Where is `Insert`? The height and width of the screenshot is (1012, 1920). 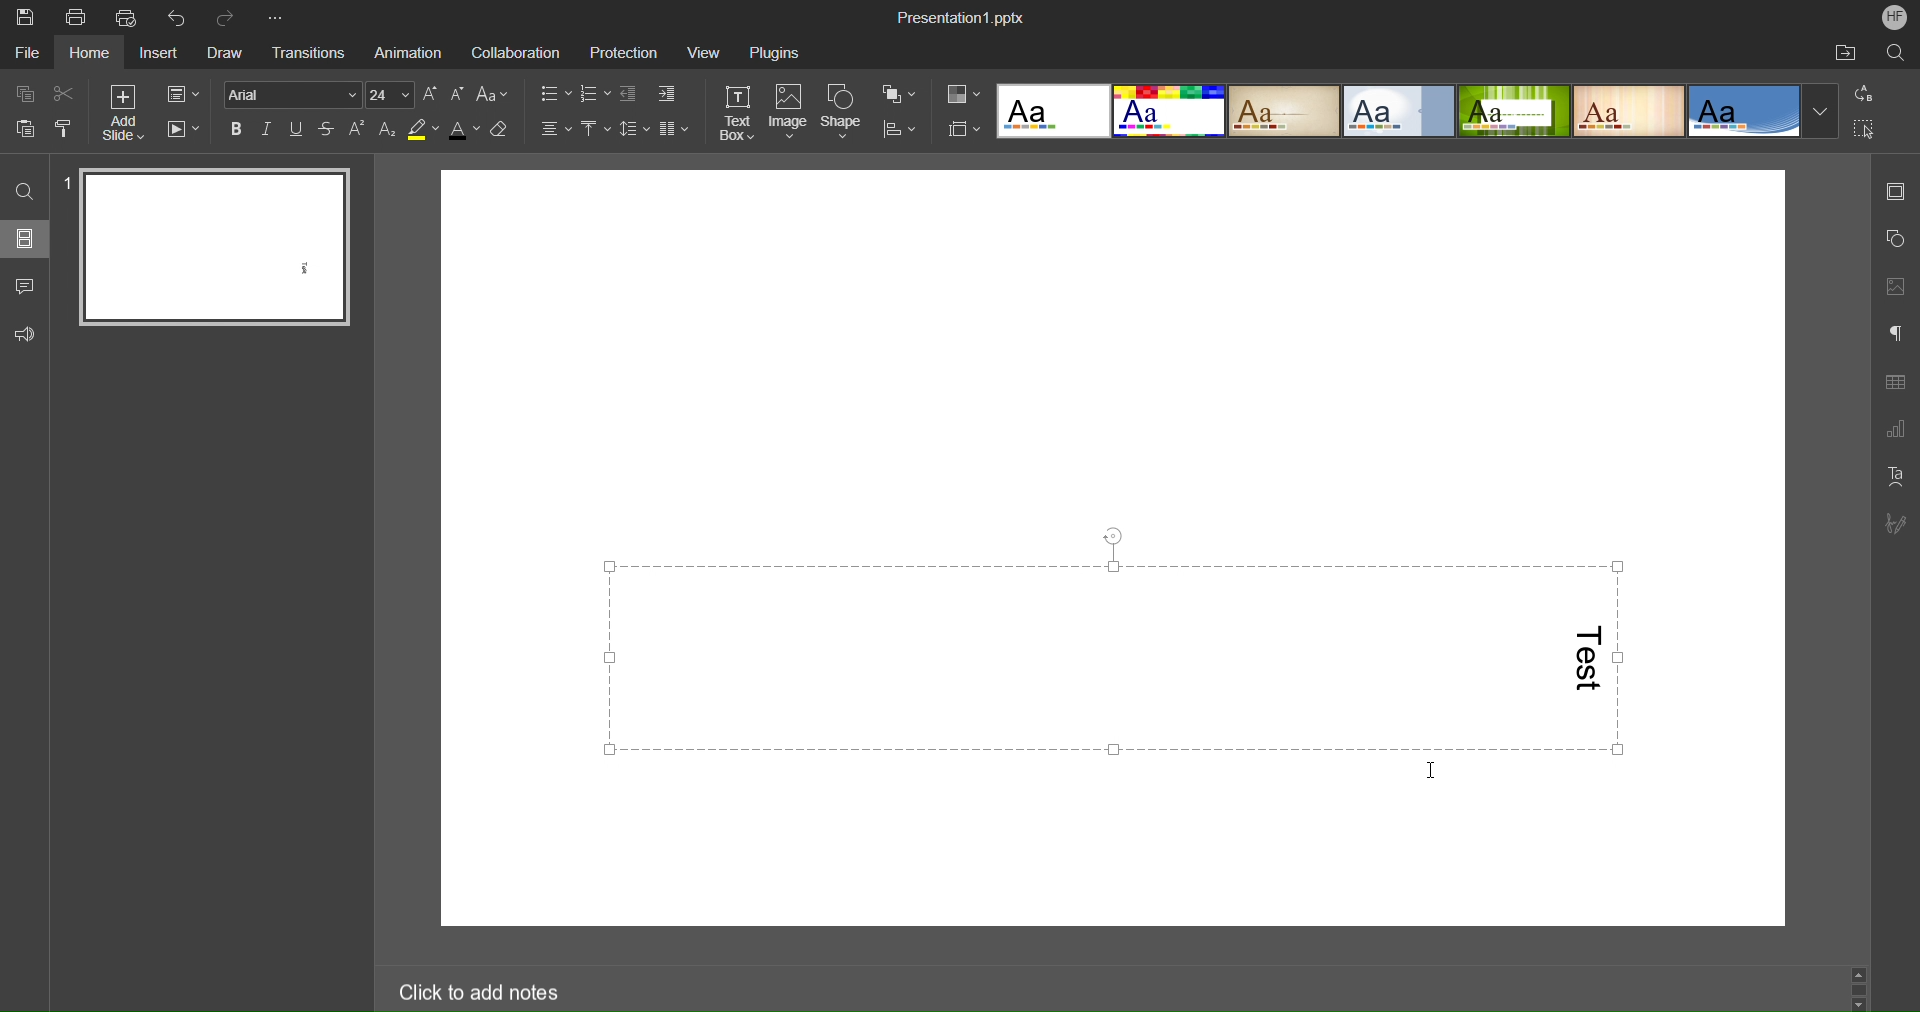
Insert is located at coordinates (164, 53).